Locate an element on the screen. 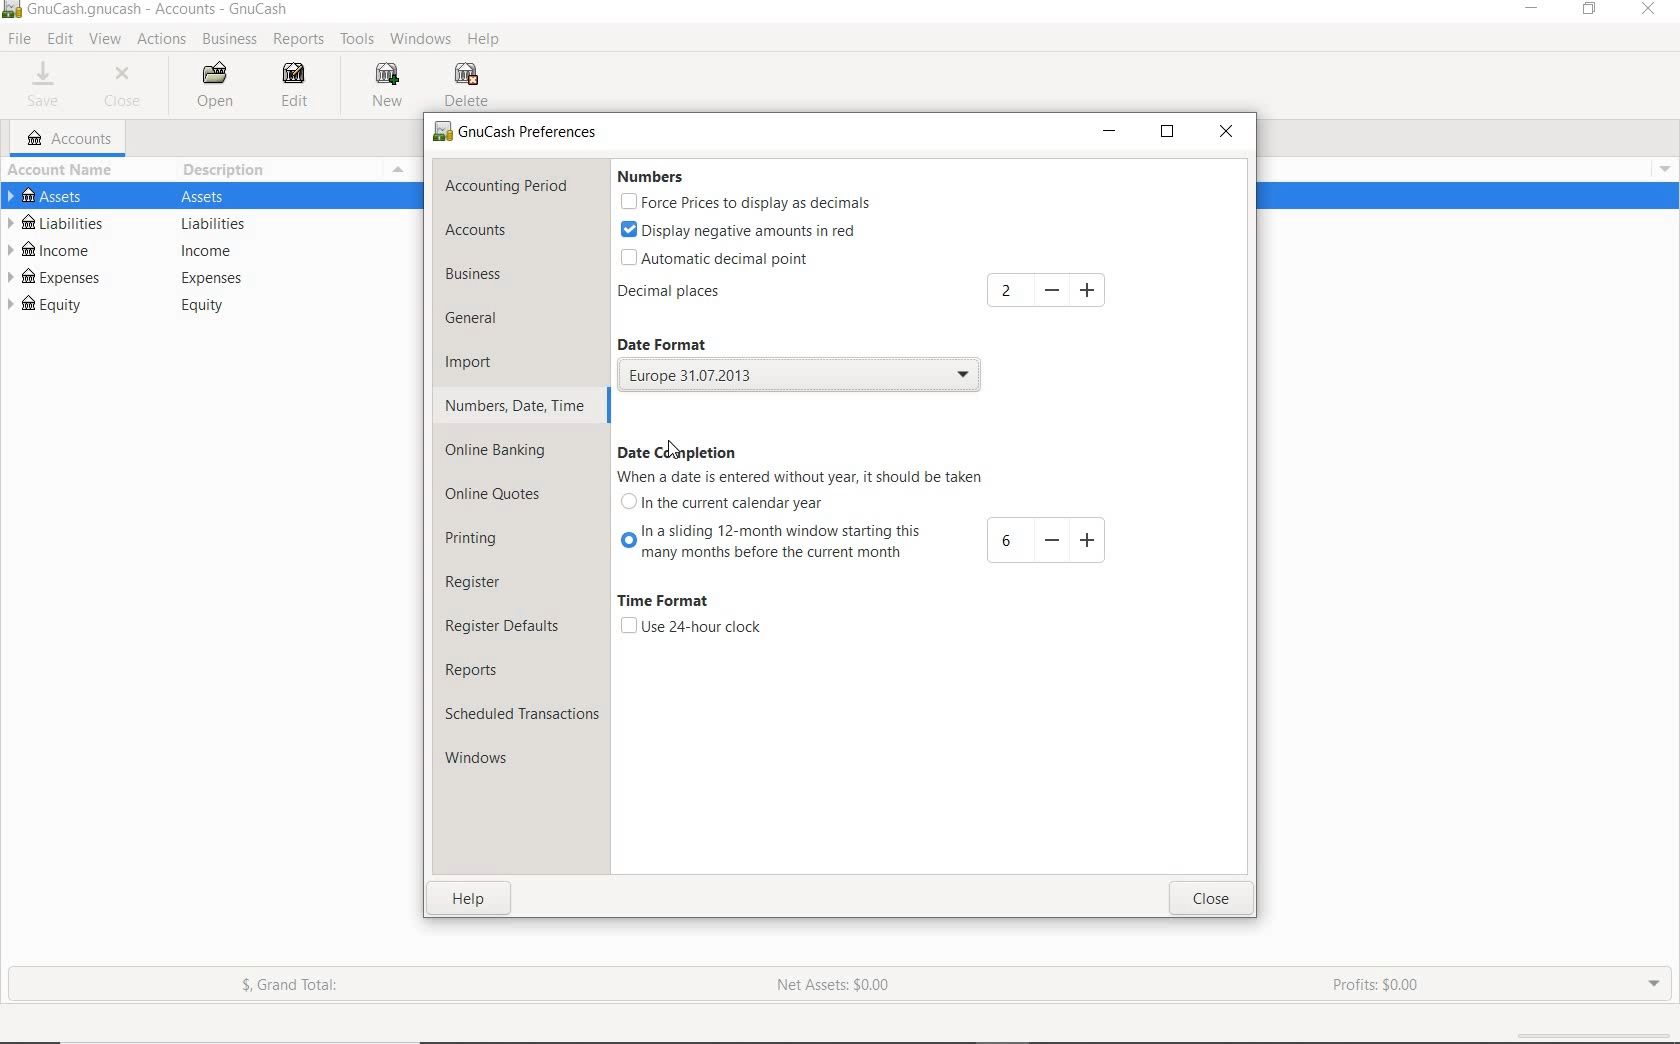  general is located at coordinates (484, 320).